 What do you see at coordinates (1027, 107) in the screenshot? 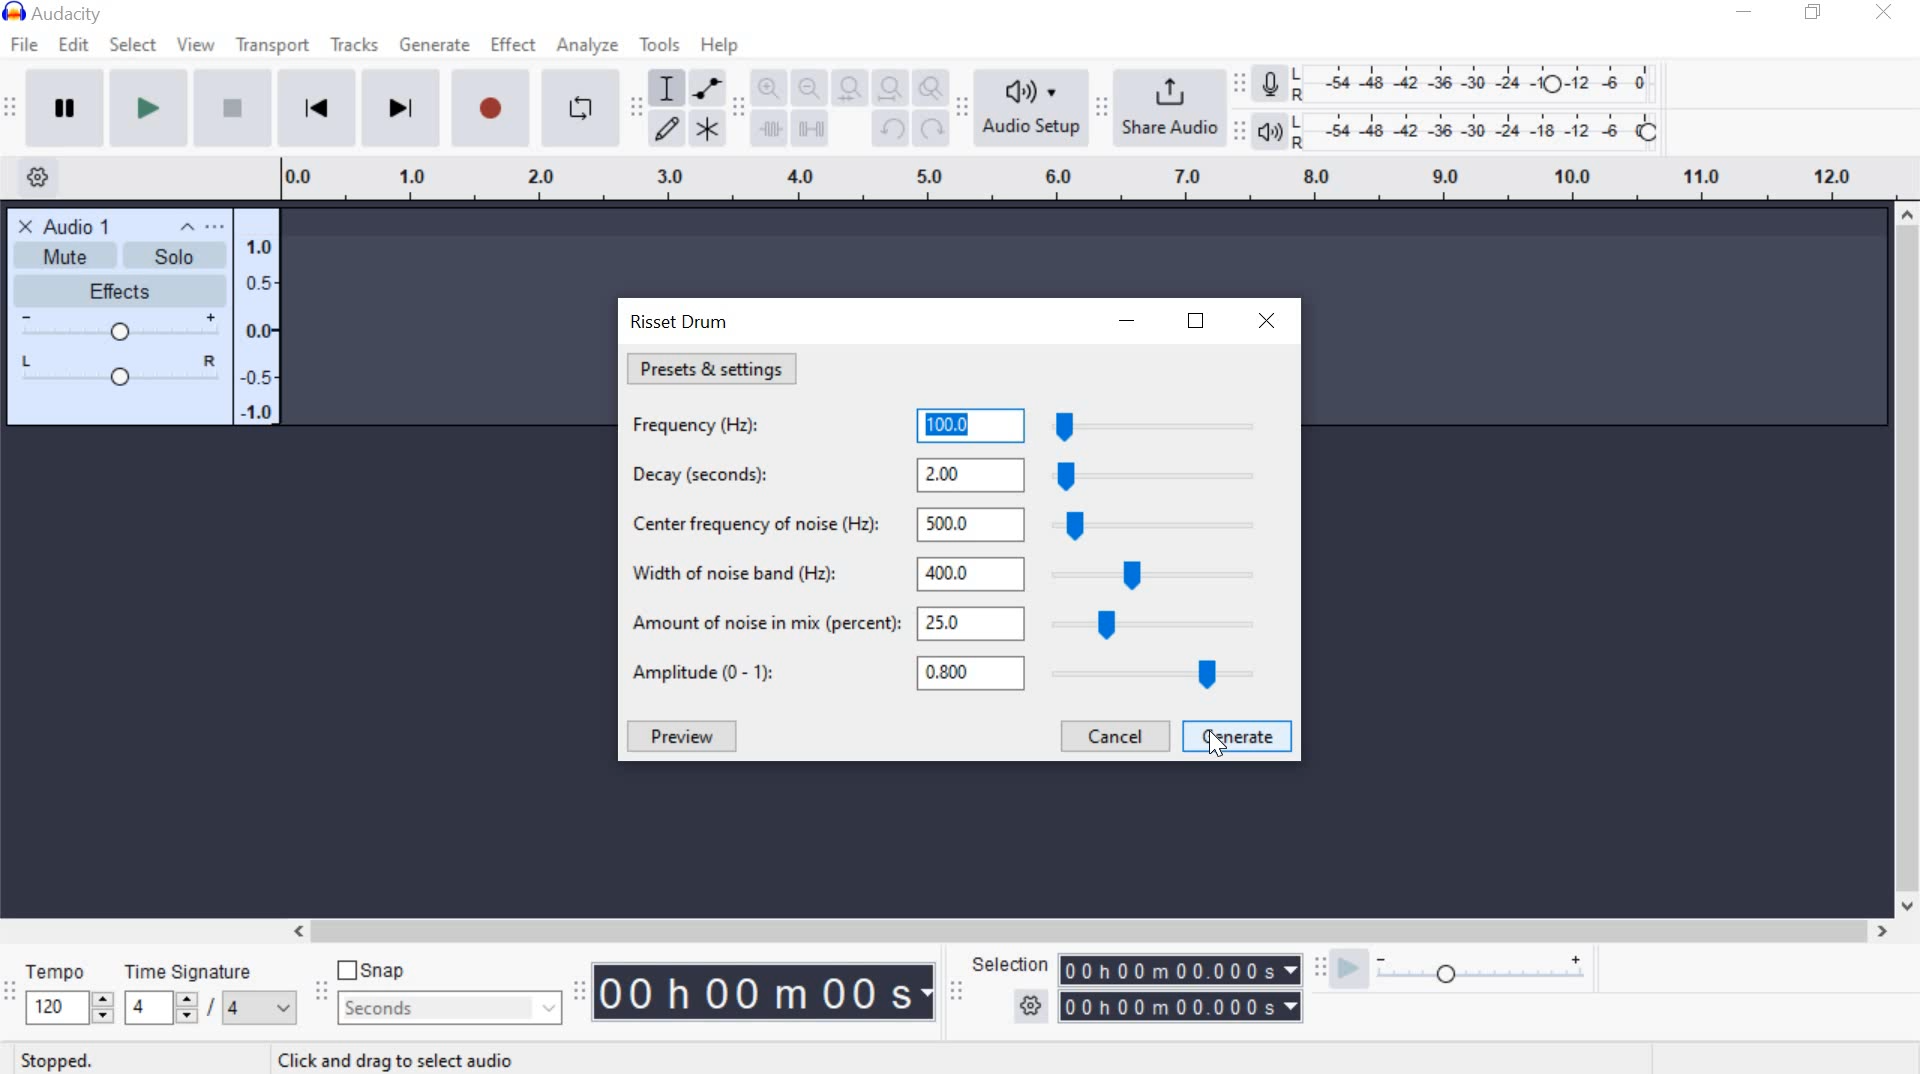
I see `Audio Setup` at bounding box center [1027, 107].